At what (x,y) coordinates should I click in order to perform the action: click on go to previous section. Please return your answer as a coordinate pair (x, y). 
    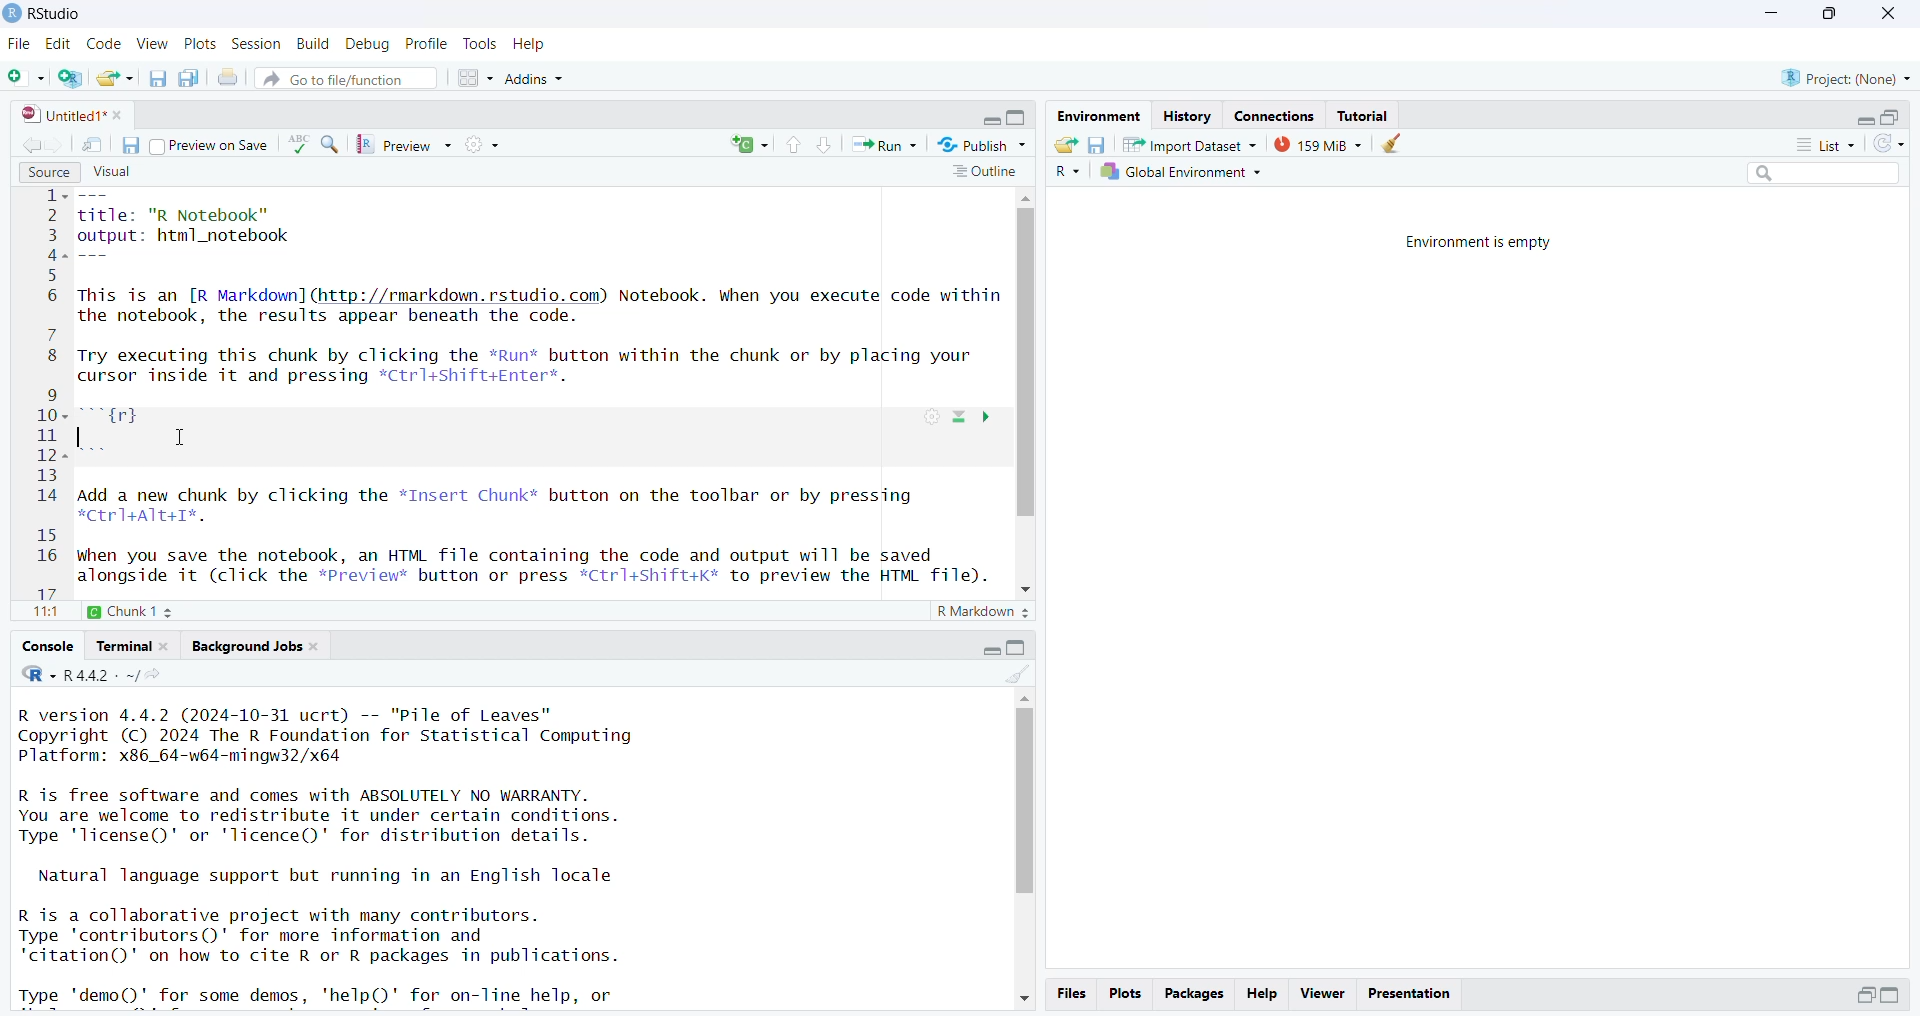
    Looking at the image, I should click on (793, 145).